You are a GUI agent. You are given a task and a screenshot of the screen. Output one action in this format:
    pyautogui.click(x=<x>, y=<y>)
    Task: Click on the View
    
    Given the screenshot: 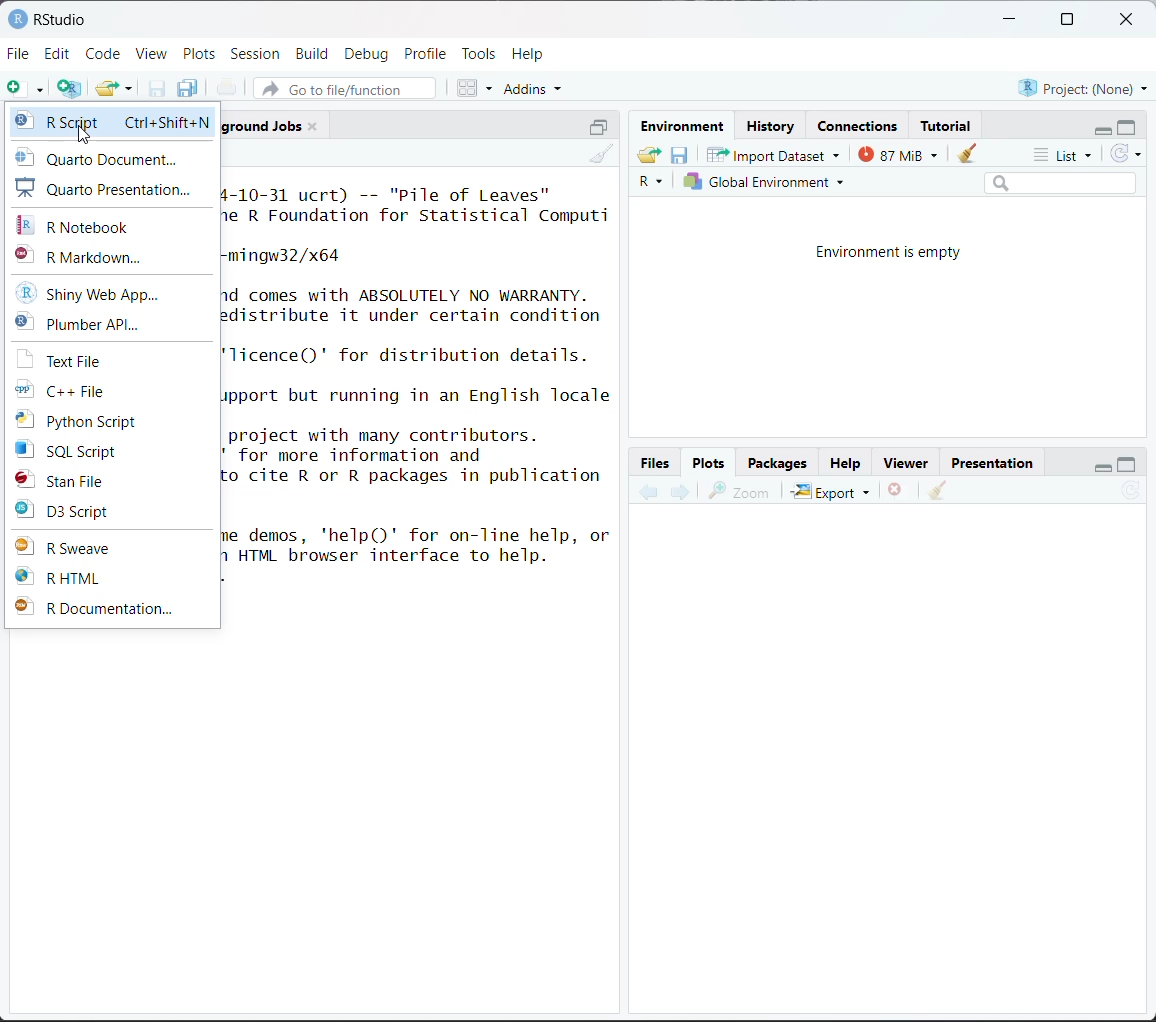 What is the action you would take?
    pyautogui.click(x=152, y=55)
    